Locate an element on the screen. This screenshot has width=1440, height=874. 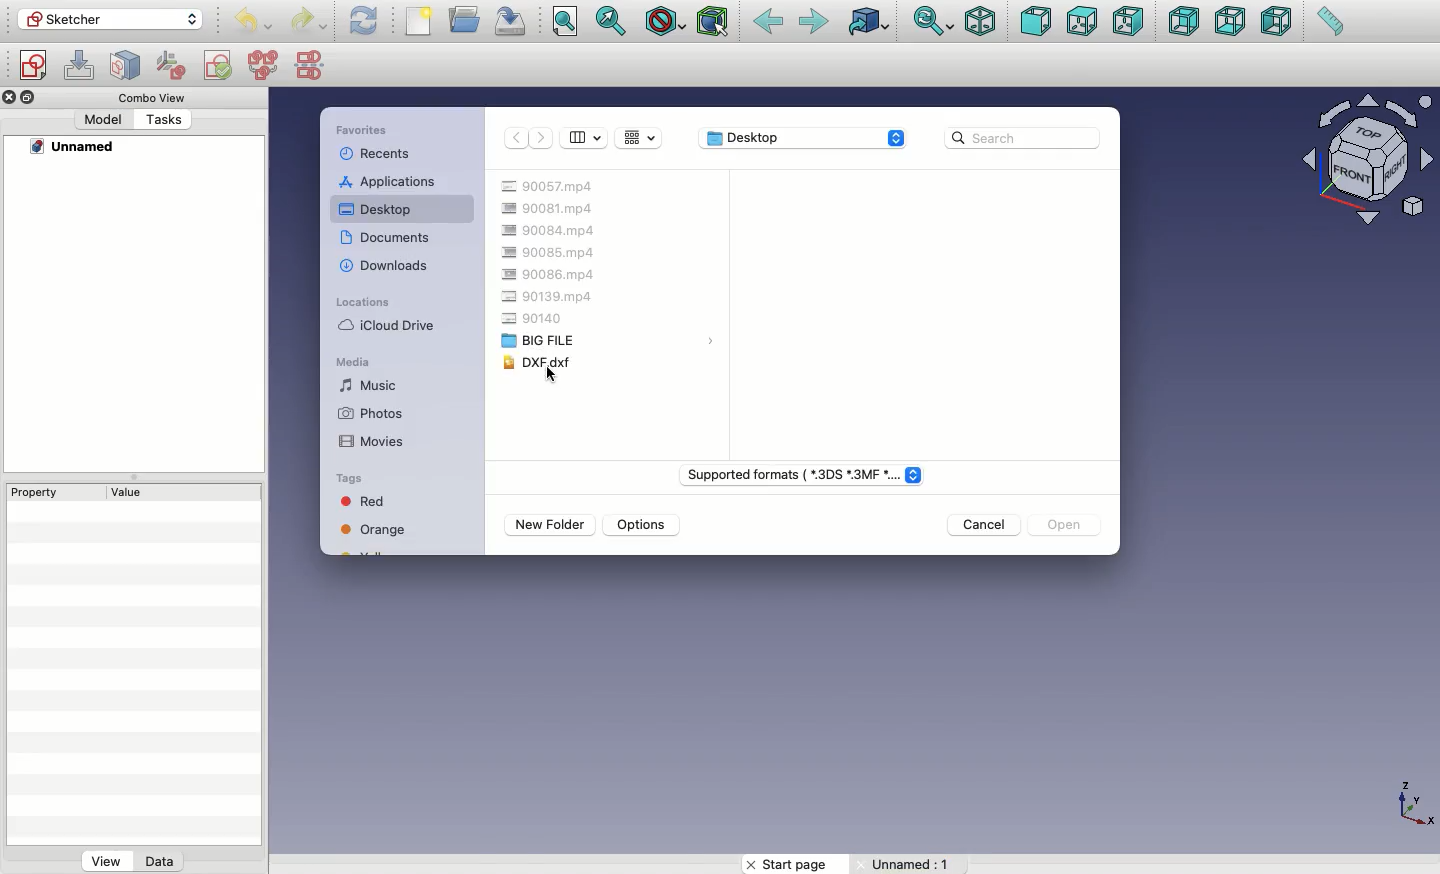
New is located at coordinates (419, 20).